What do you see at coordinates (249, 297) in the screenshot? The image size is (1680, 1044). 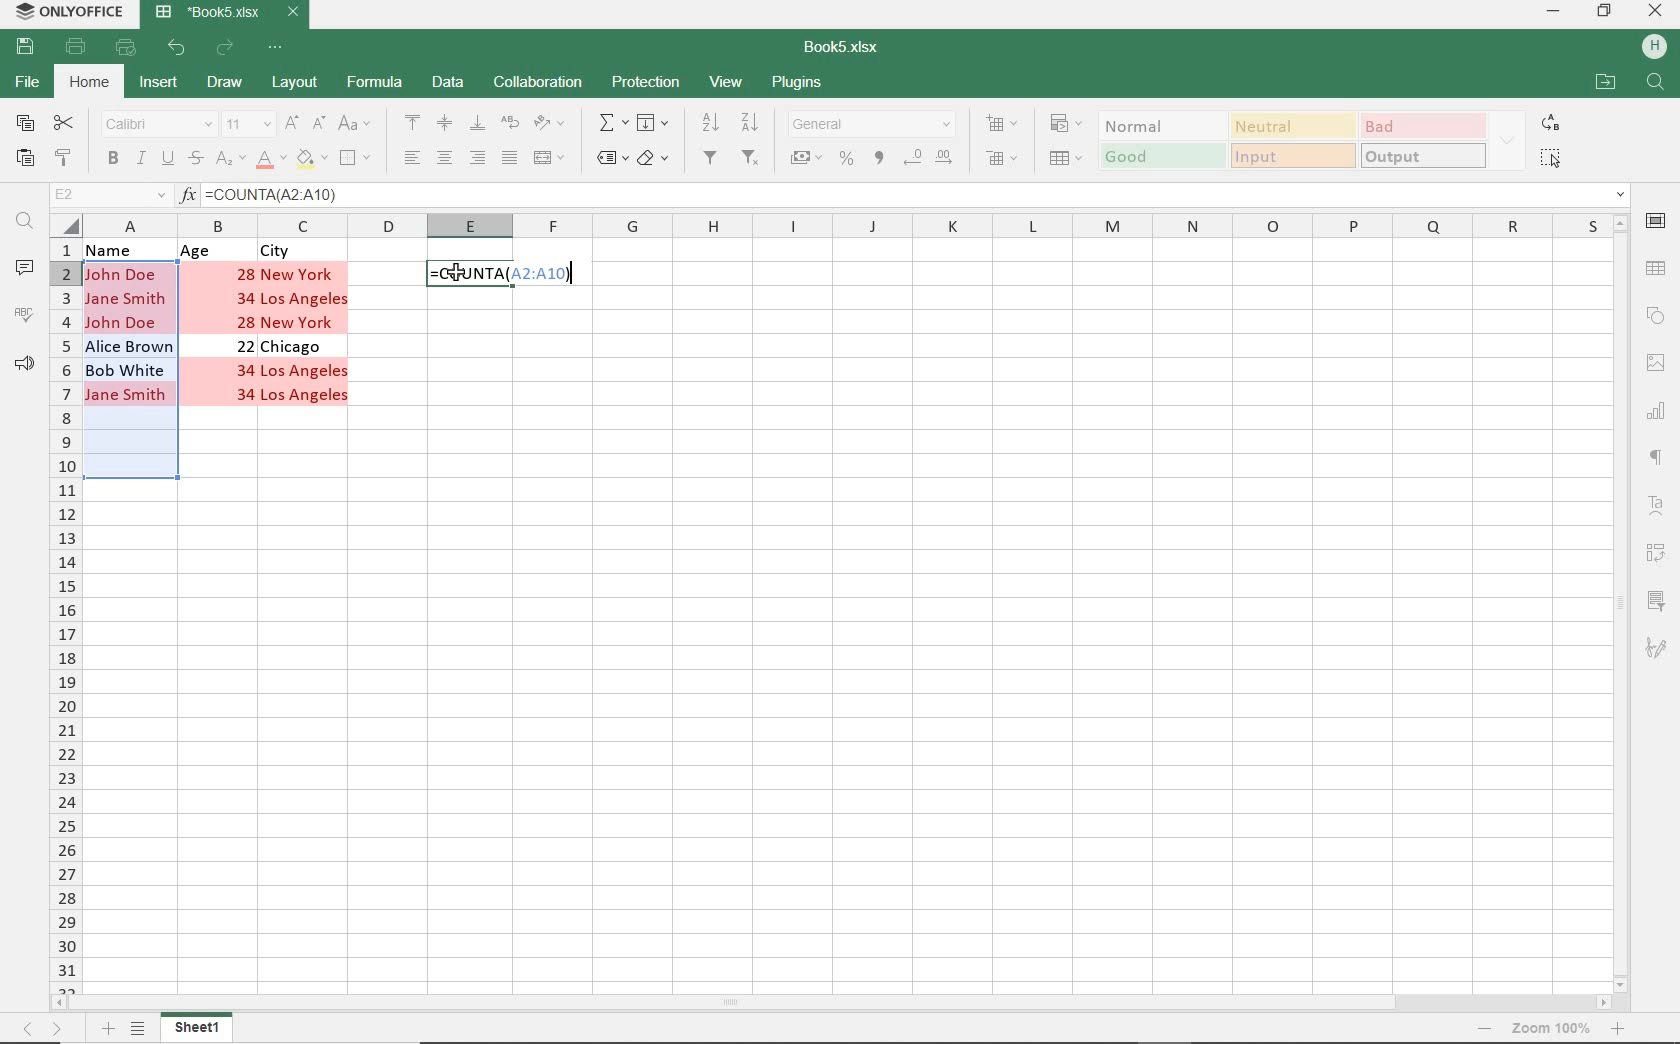 I see `34` at bounding box center [249, 297].